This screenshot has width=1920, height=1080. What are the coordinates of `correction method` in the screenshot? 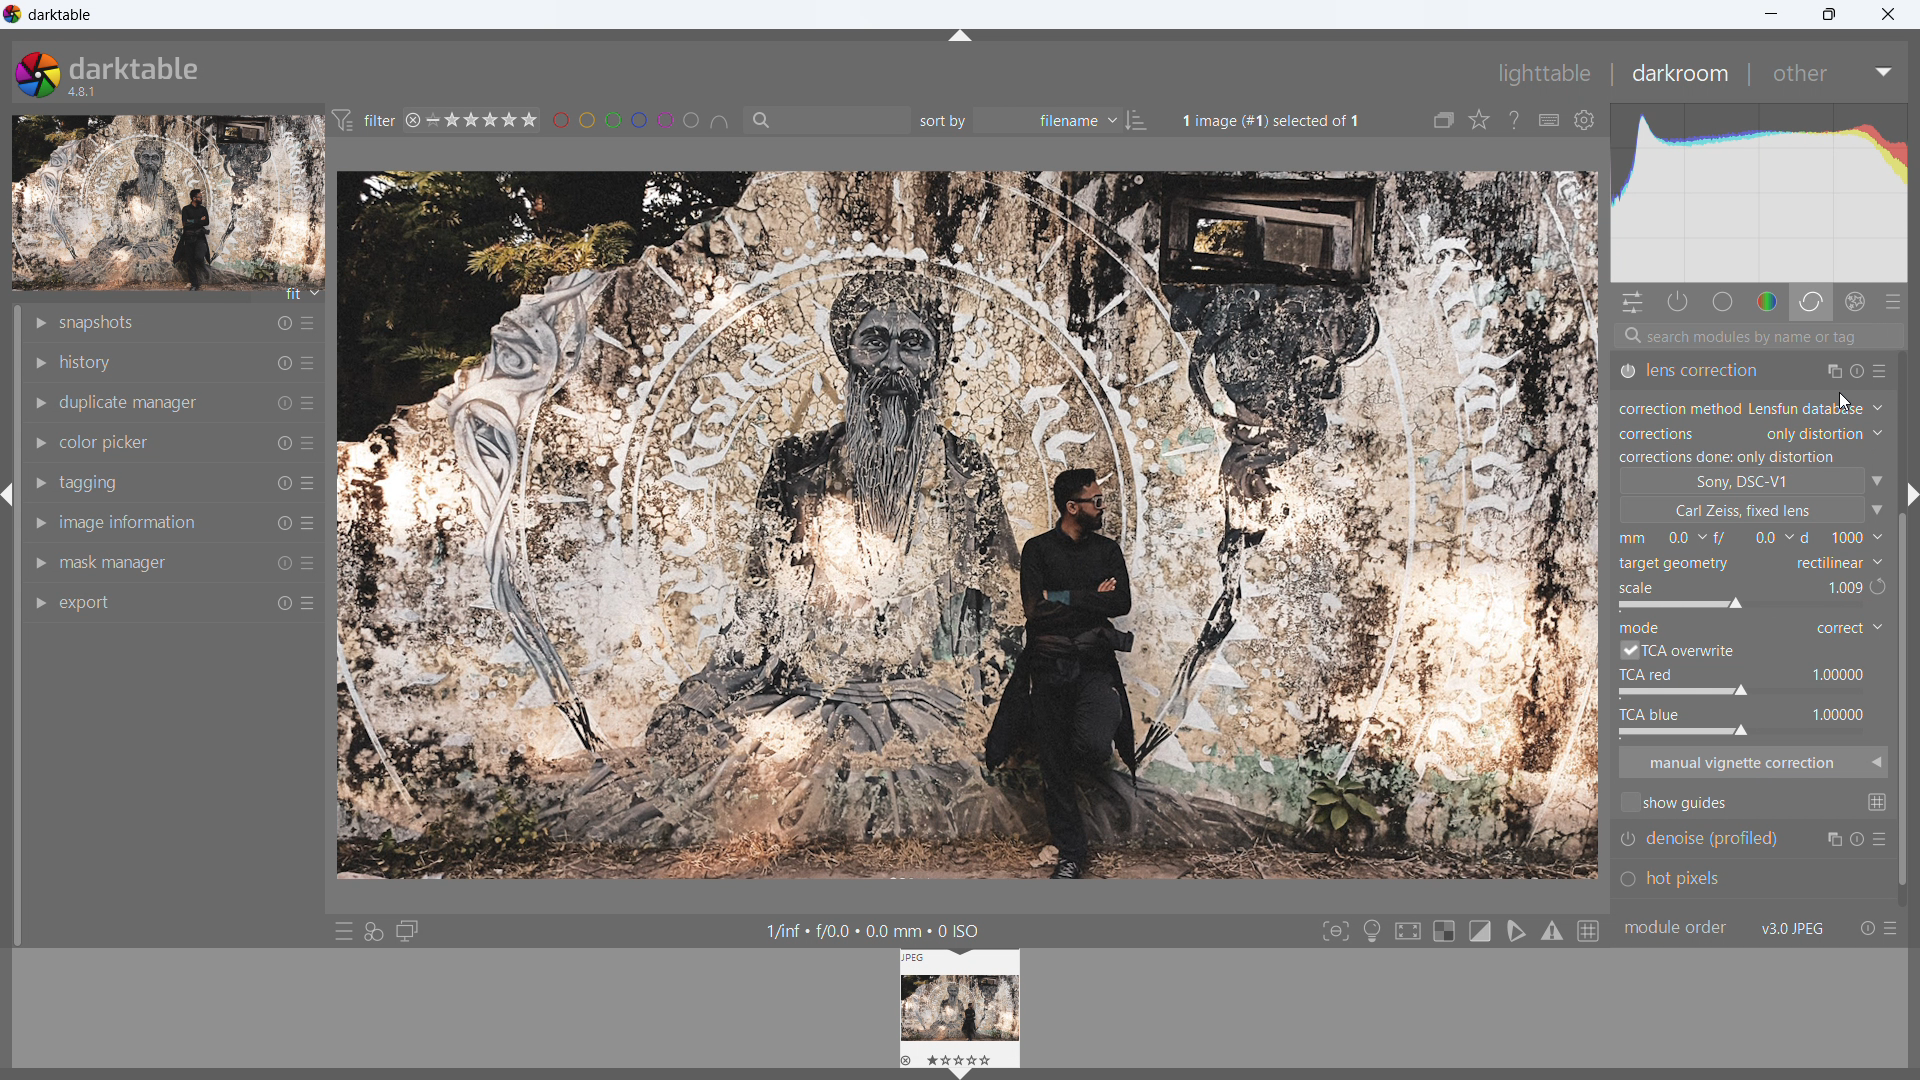 It's located at (1751, 410).